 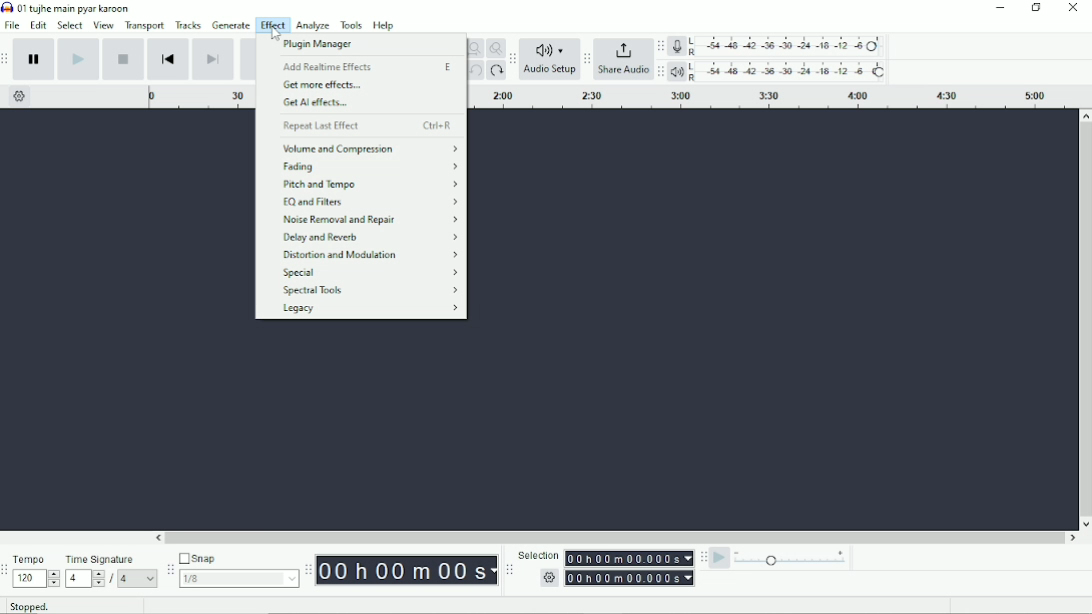 What do you see at coordinates (661, 71) in the screenshot?
I see `Audacity playback meter toolbar` at bounding box center [661, 71].